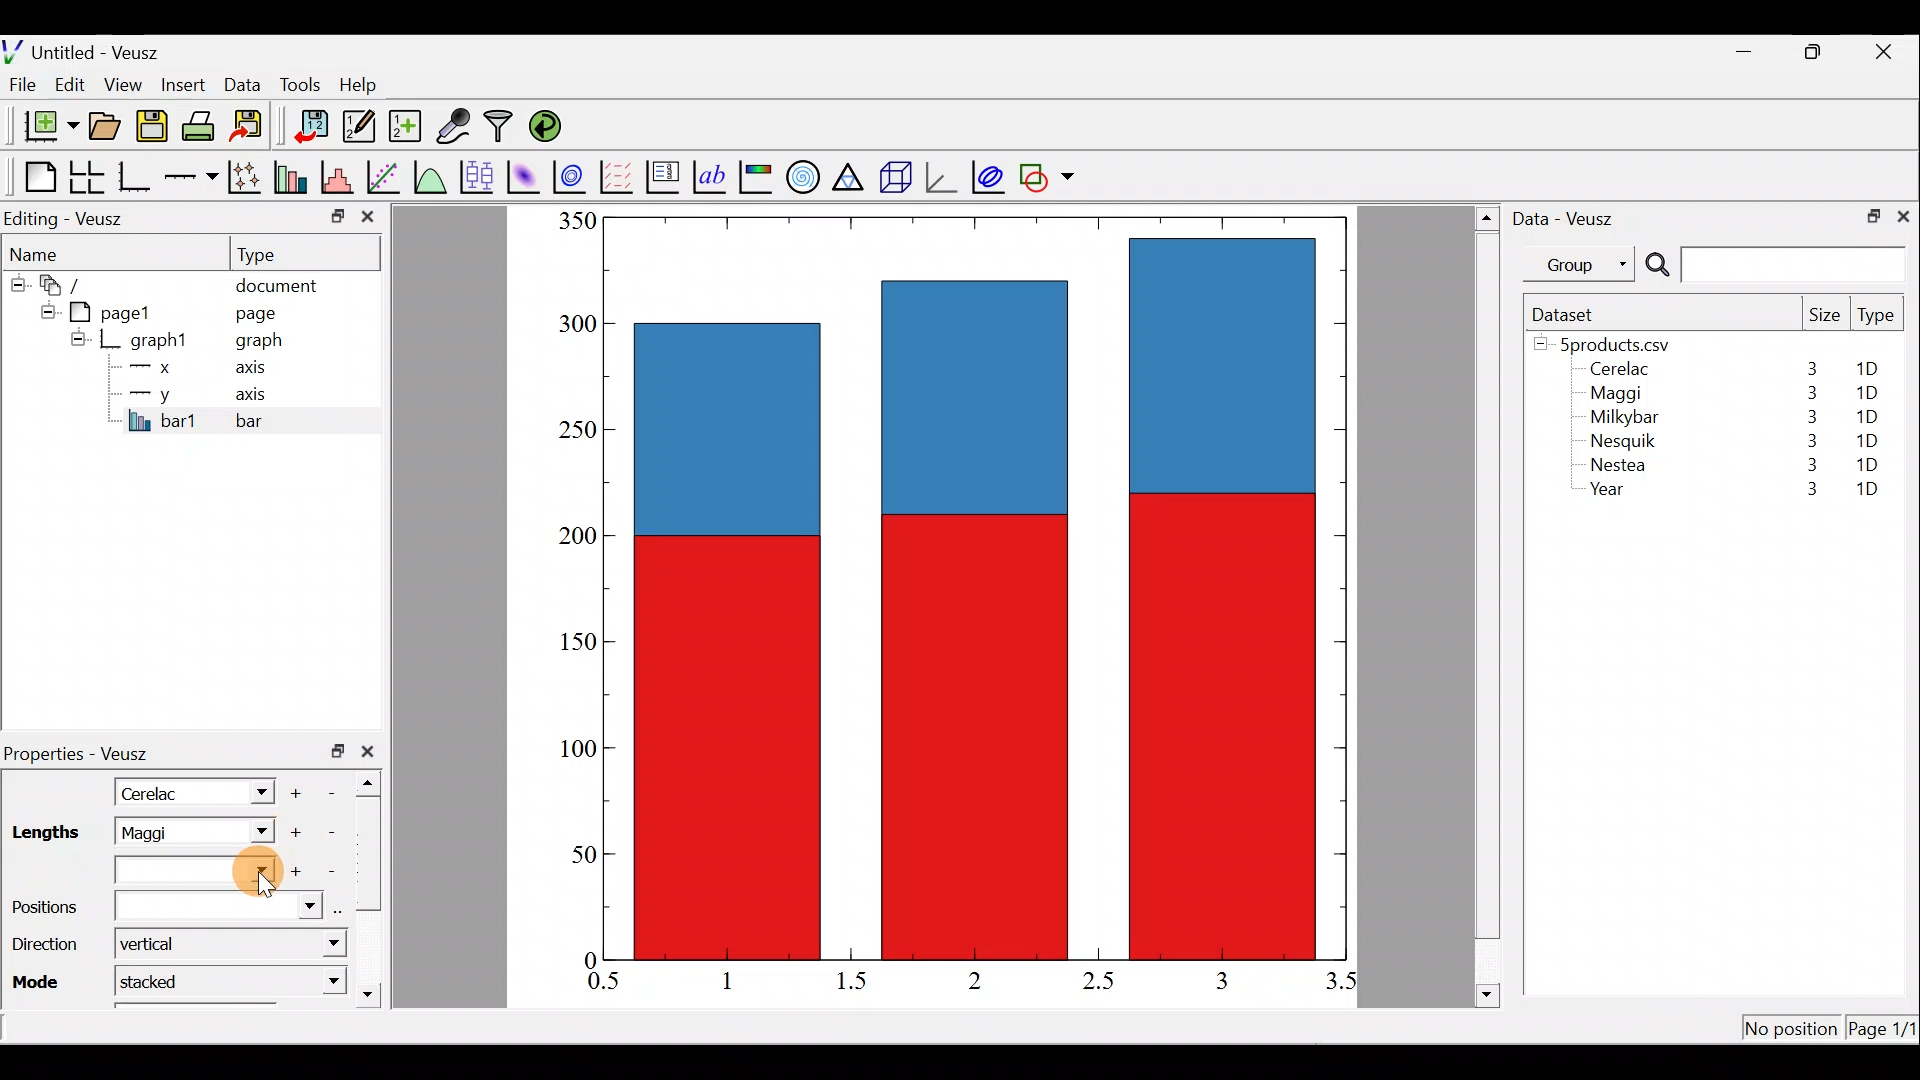 This screenshot has height=1080, width=1920. Describe the element at coordinates (1885, 1032) in the screenshot. I see `Page 1/11` at that location.